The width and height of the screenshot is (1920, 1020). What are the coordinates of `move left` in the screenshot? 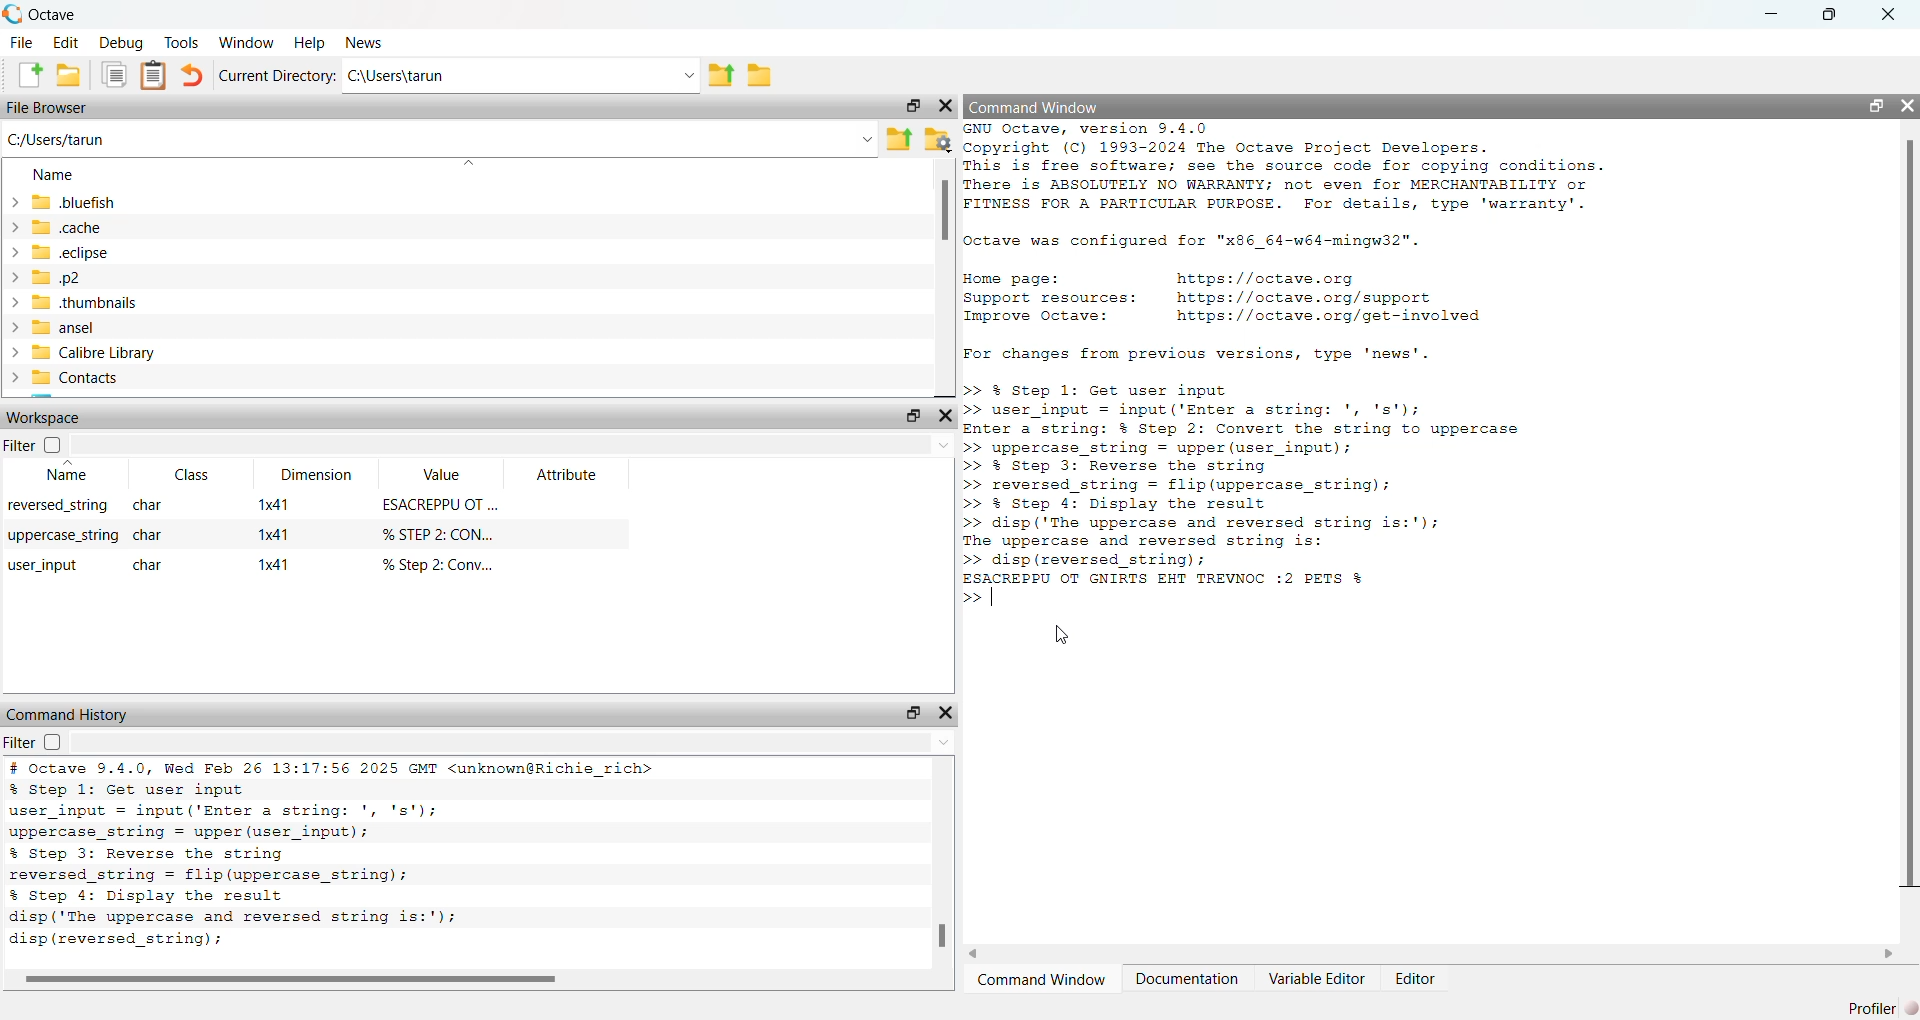 It's located at (977, 952).